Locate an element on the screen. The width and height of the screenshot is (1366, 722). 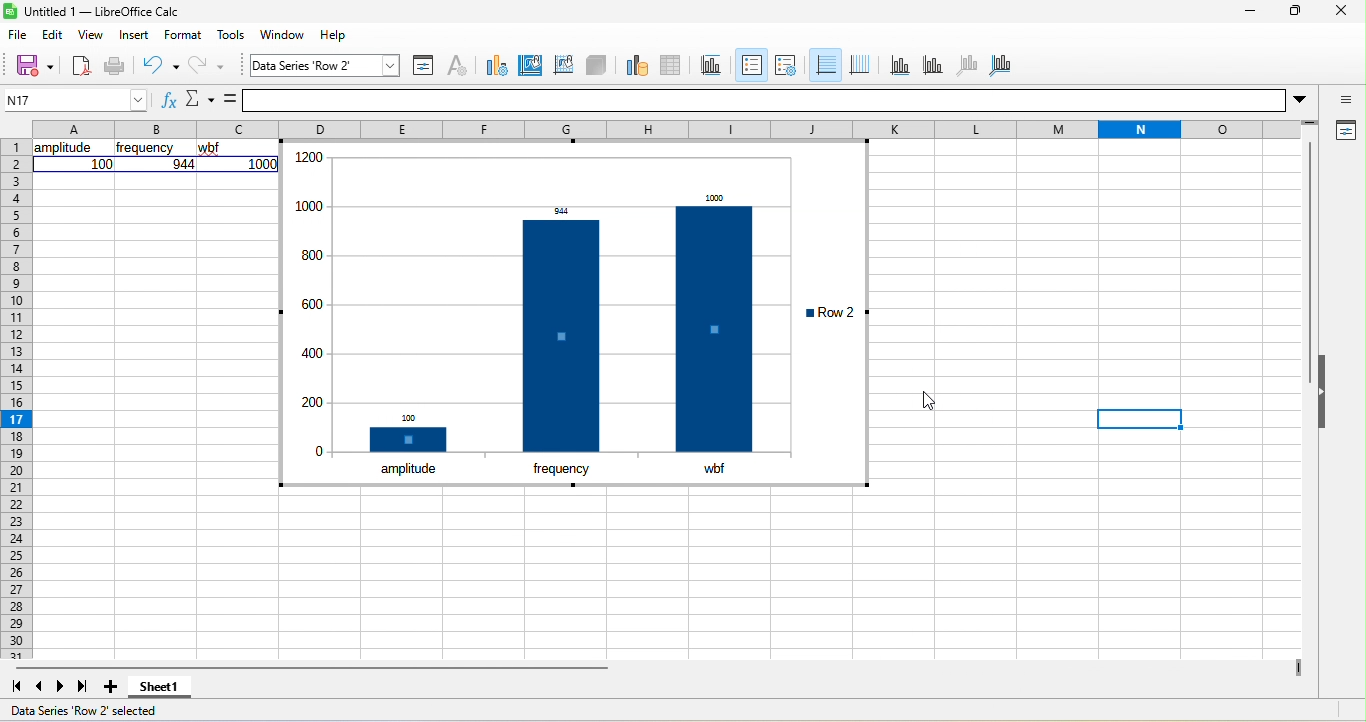
properties is located at coordinates (1342, 130).